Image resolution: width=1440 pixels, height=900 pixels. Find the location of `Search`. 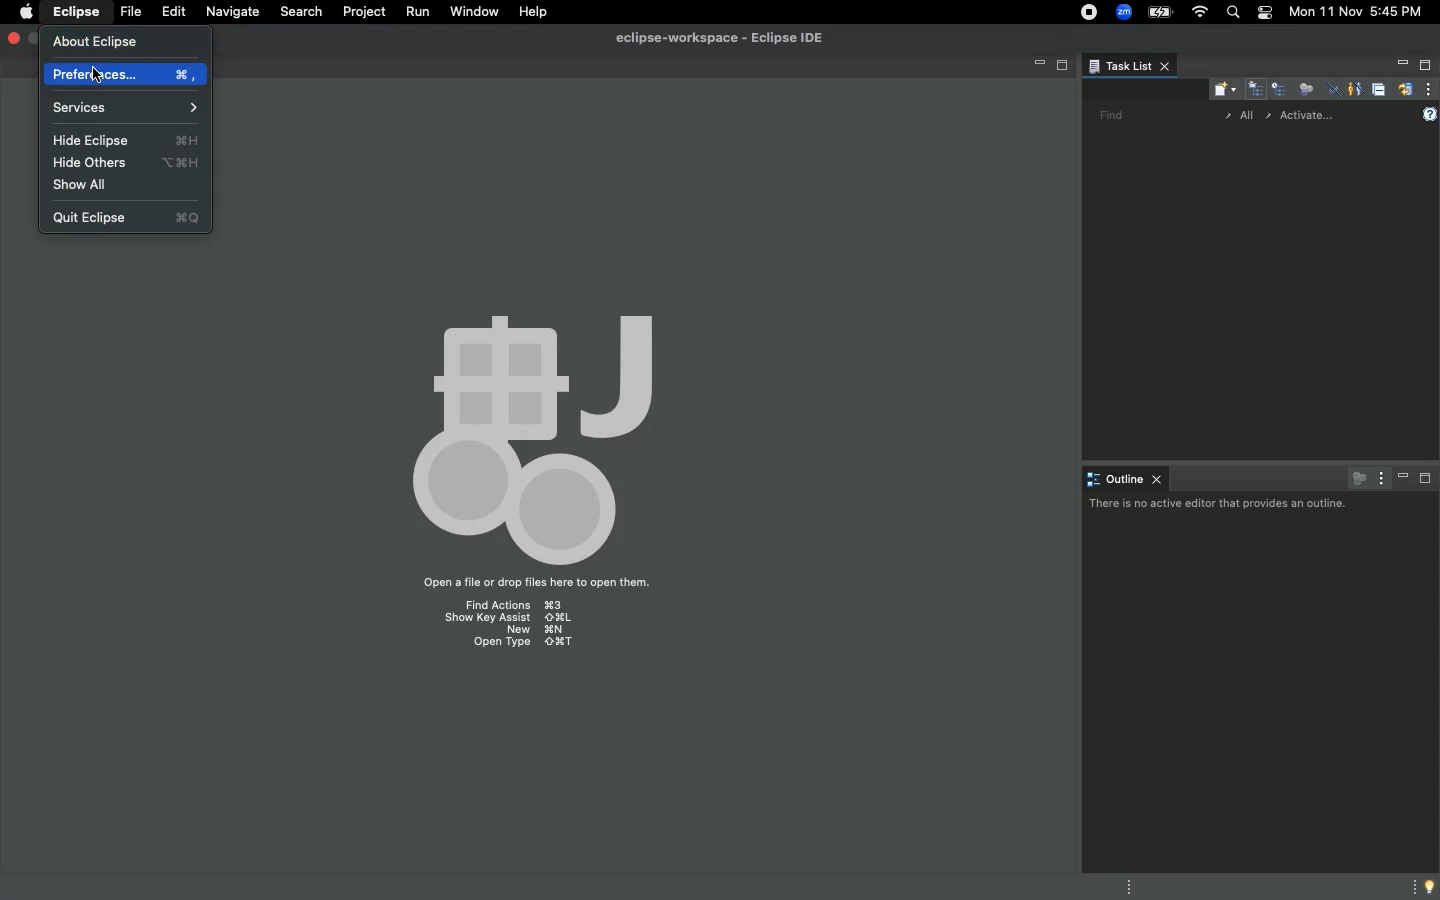

Search is located at coordinates (301, 10).